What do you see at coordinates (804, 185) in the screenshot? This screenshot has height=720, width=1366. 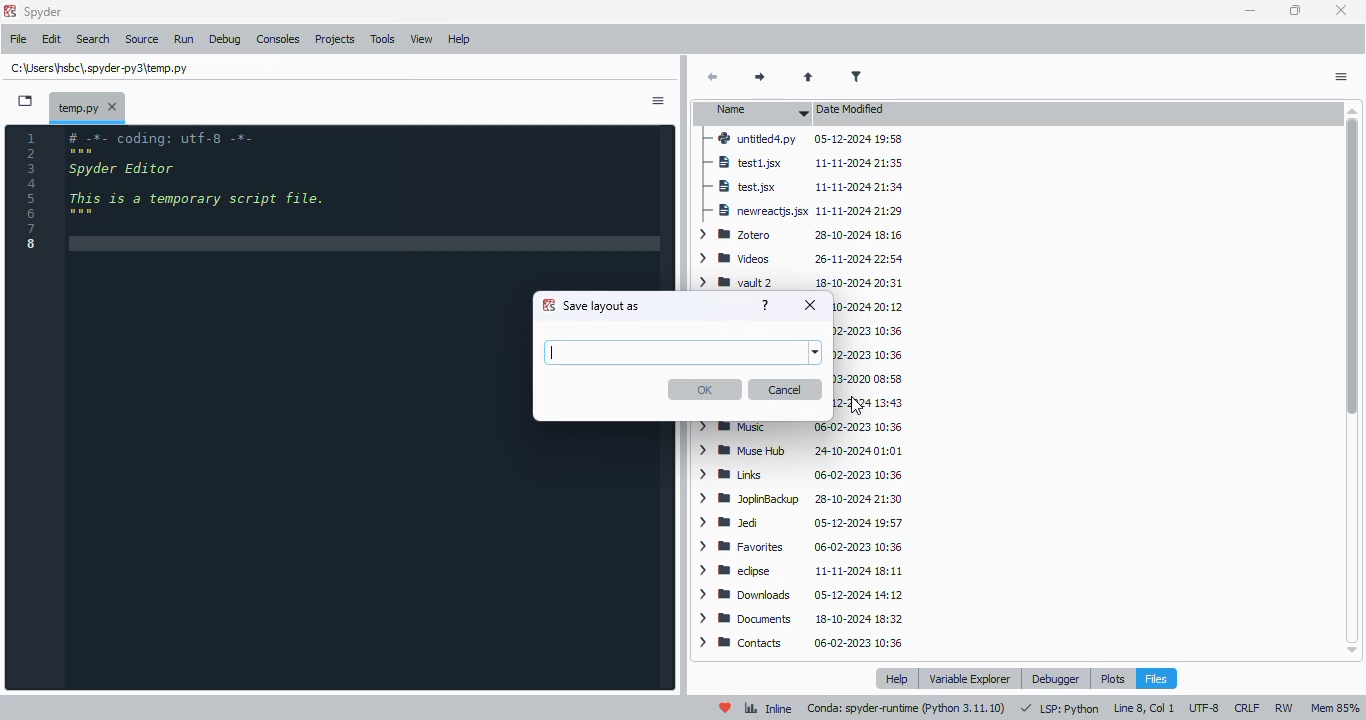 I see `test.jsx` at bounding box center [804, 185].